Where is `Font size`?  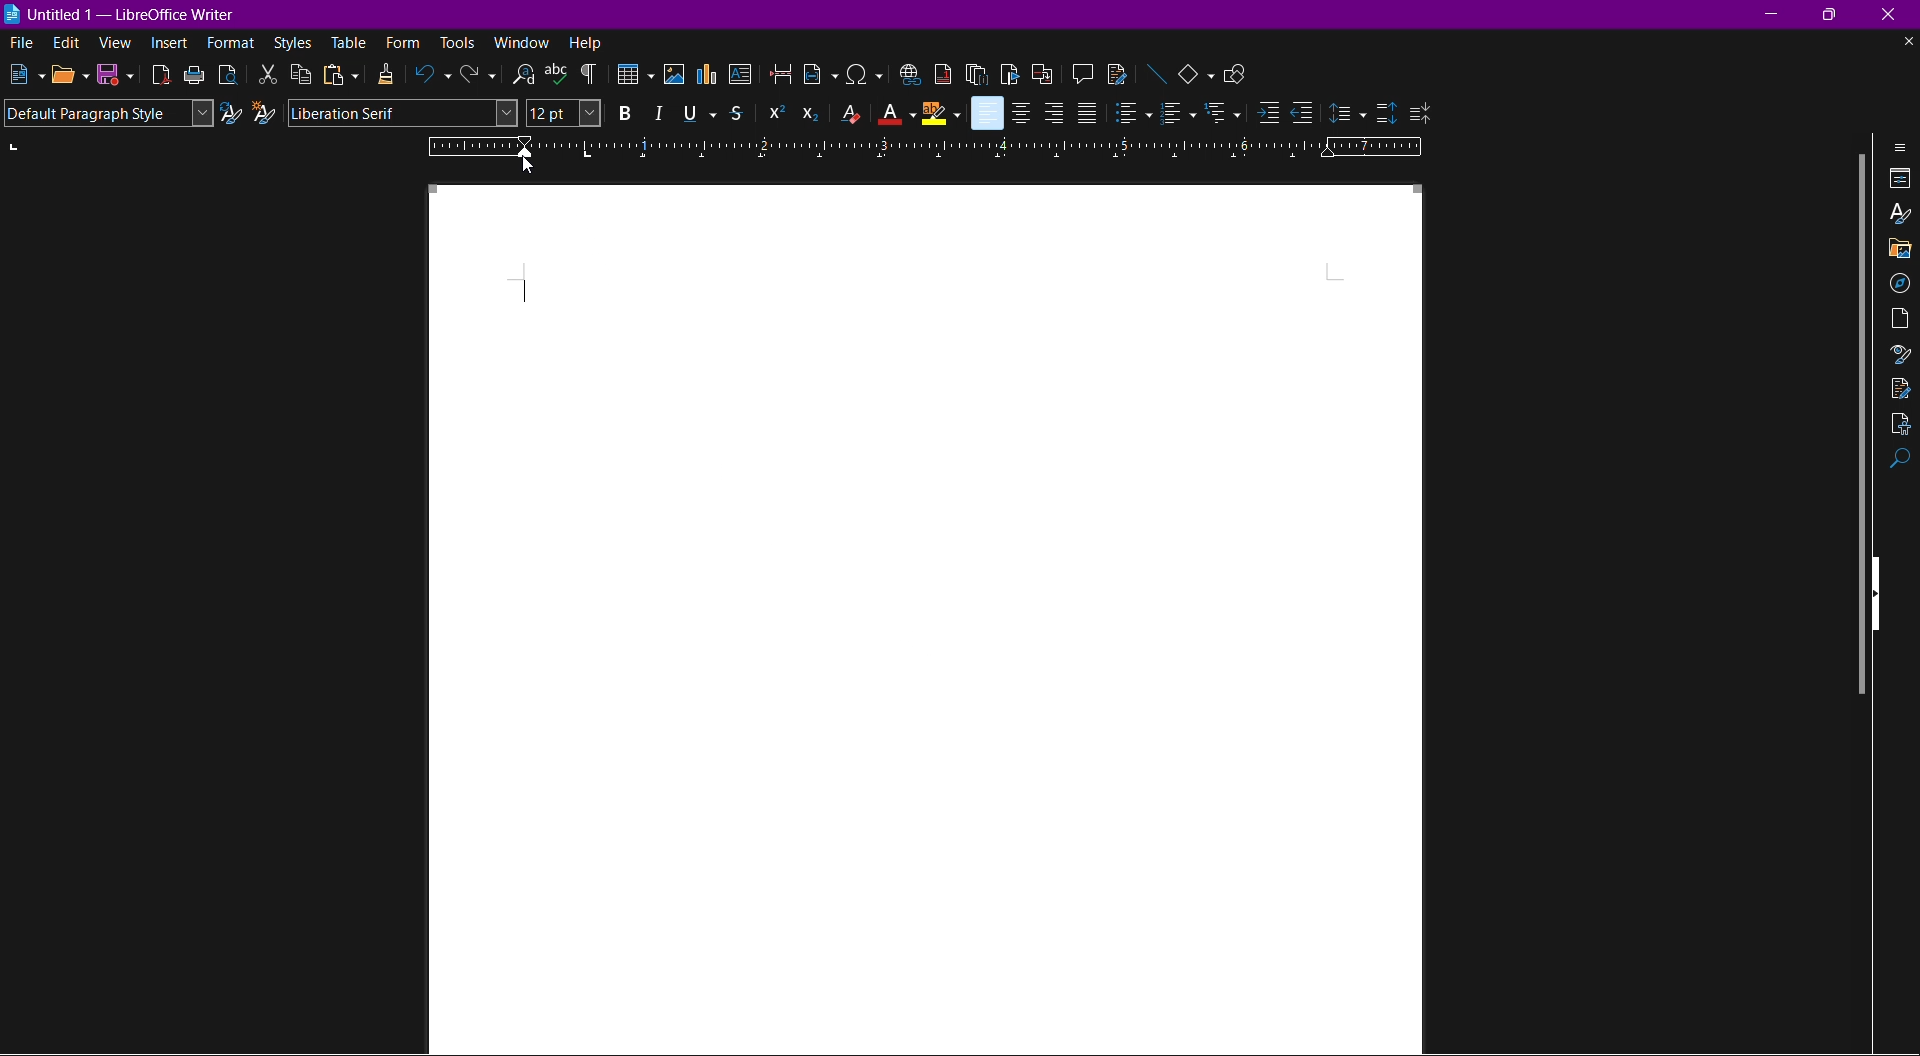 Font size is located at coordinates (562, 114).